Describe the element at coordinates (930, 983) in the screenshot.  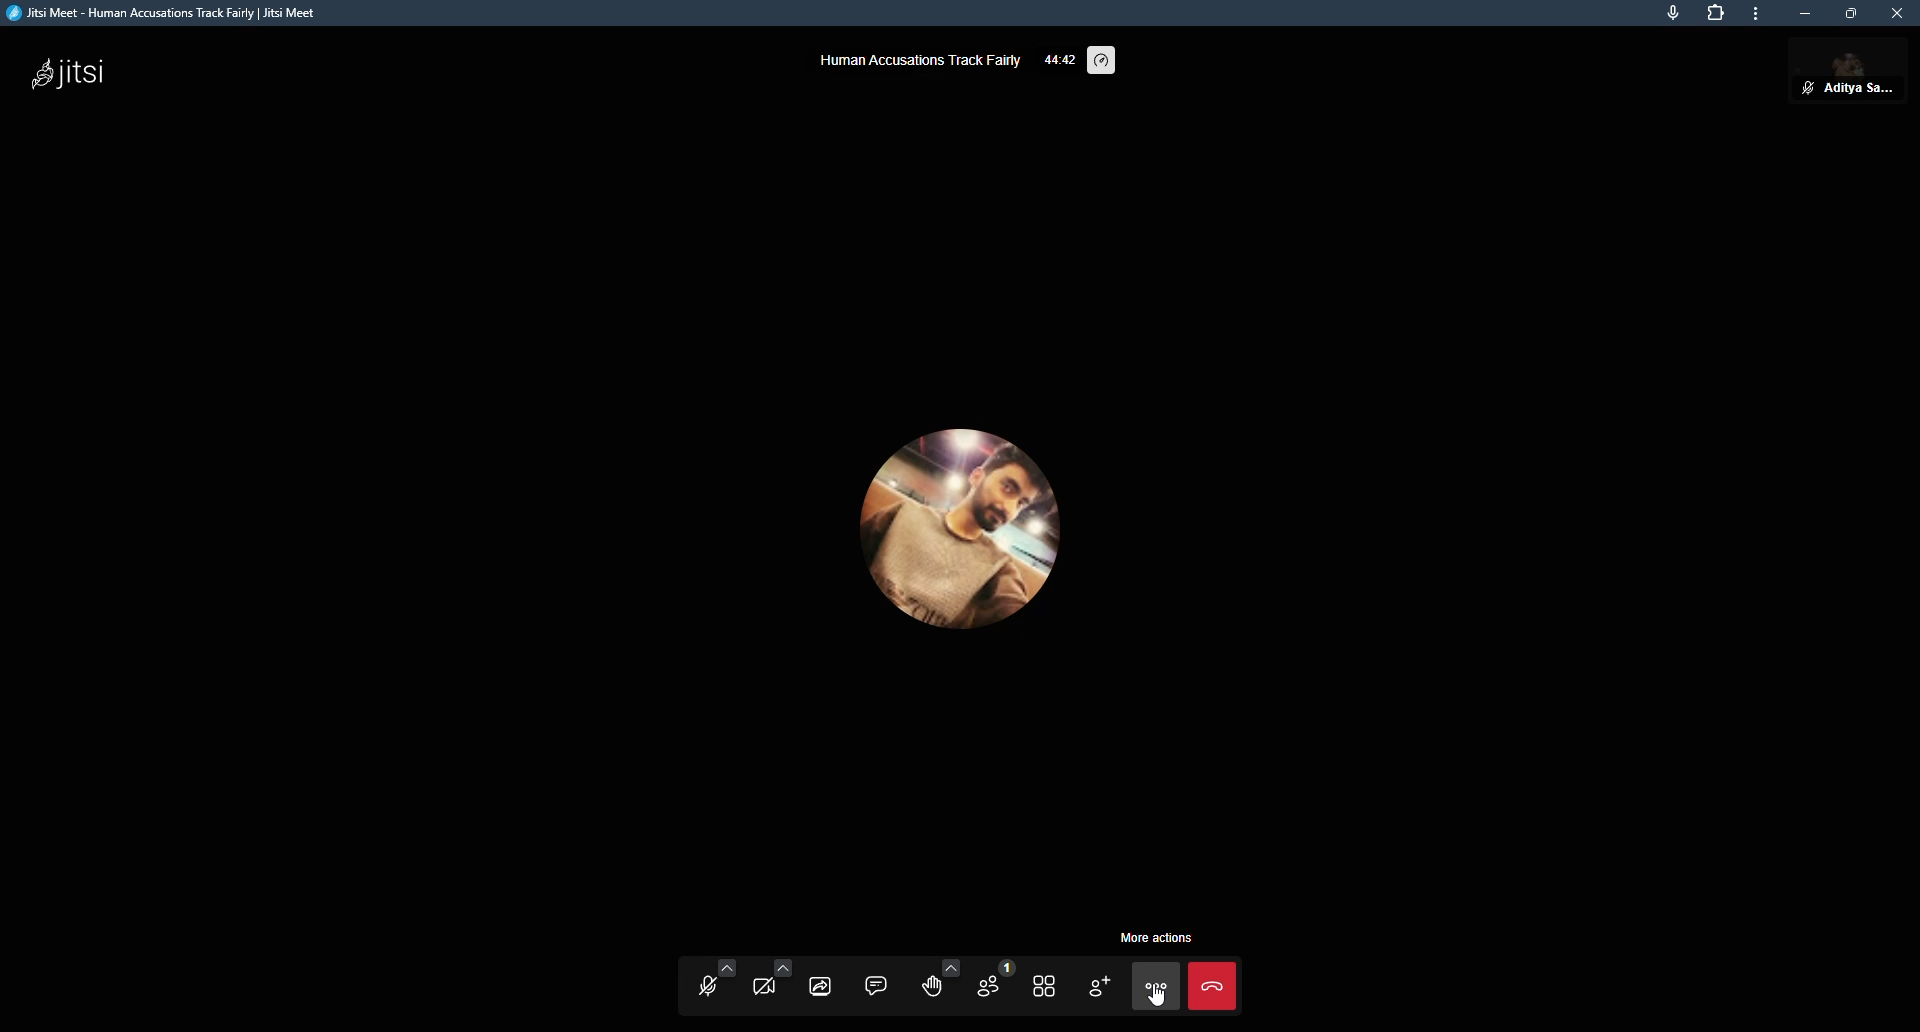
I see `raise hand` at that location.